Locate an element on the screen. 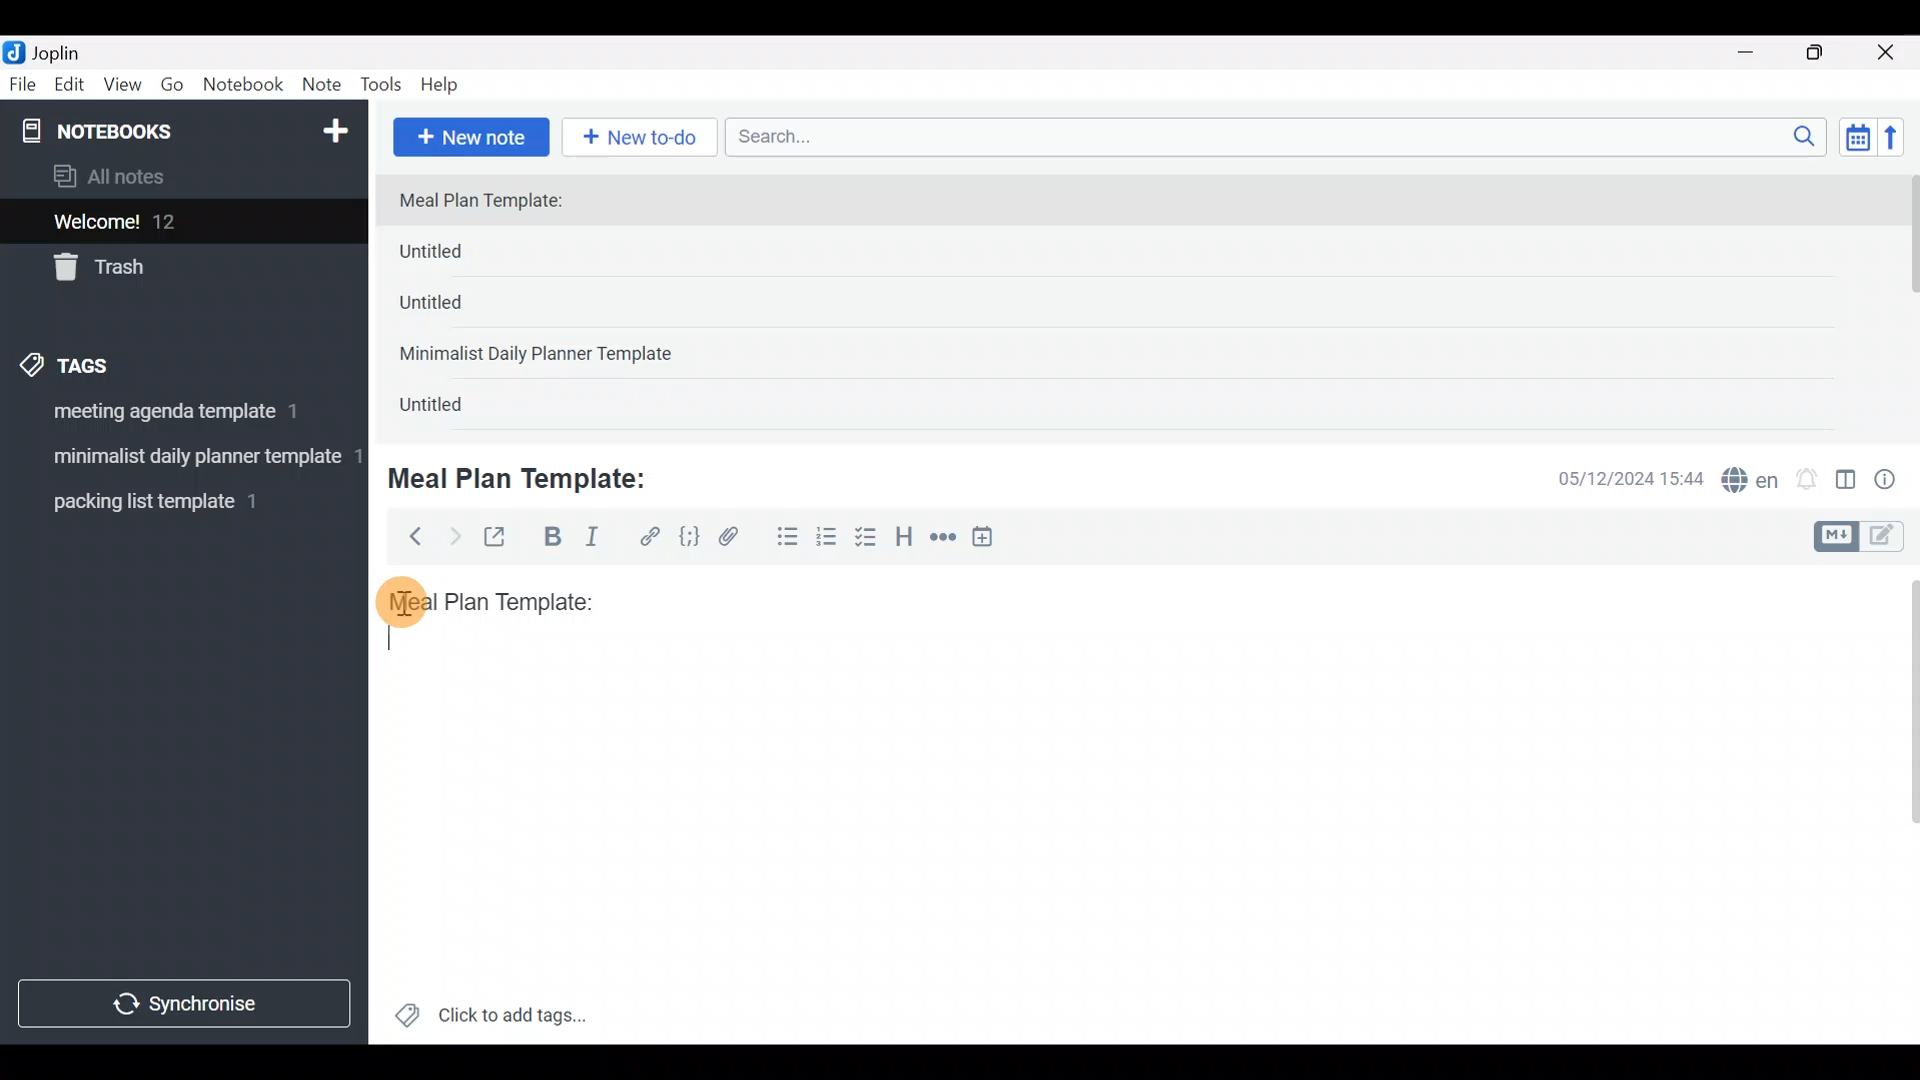 This screenshot has height=1080, width=1920. Heading is located at coordinates (905, 540).